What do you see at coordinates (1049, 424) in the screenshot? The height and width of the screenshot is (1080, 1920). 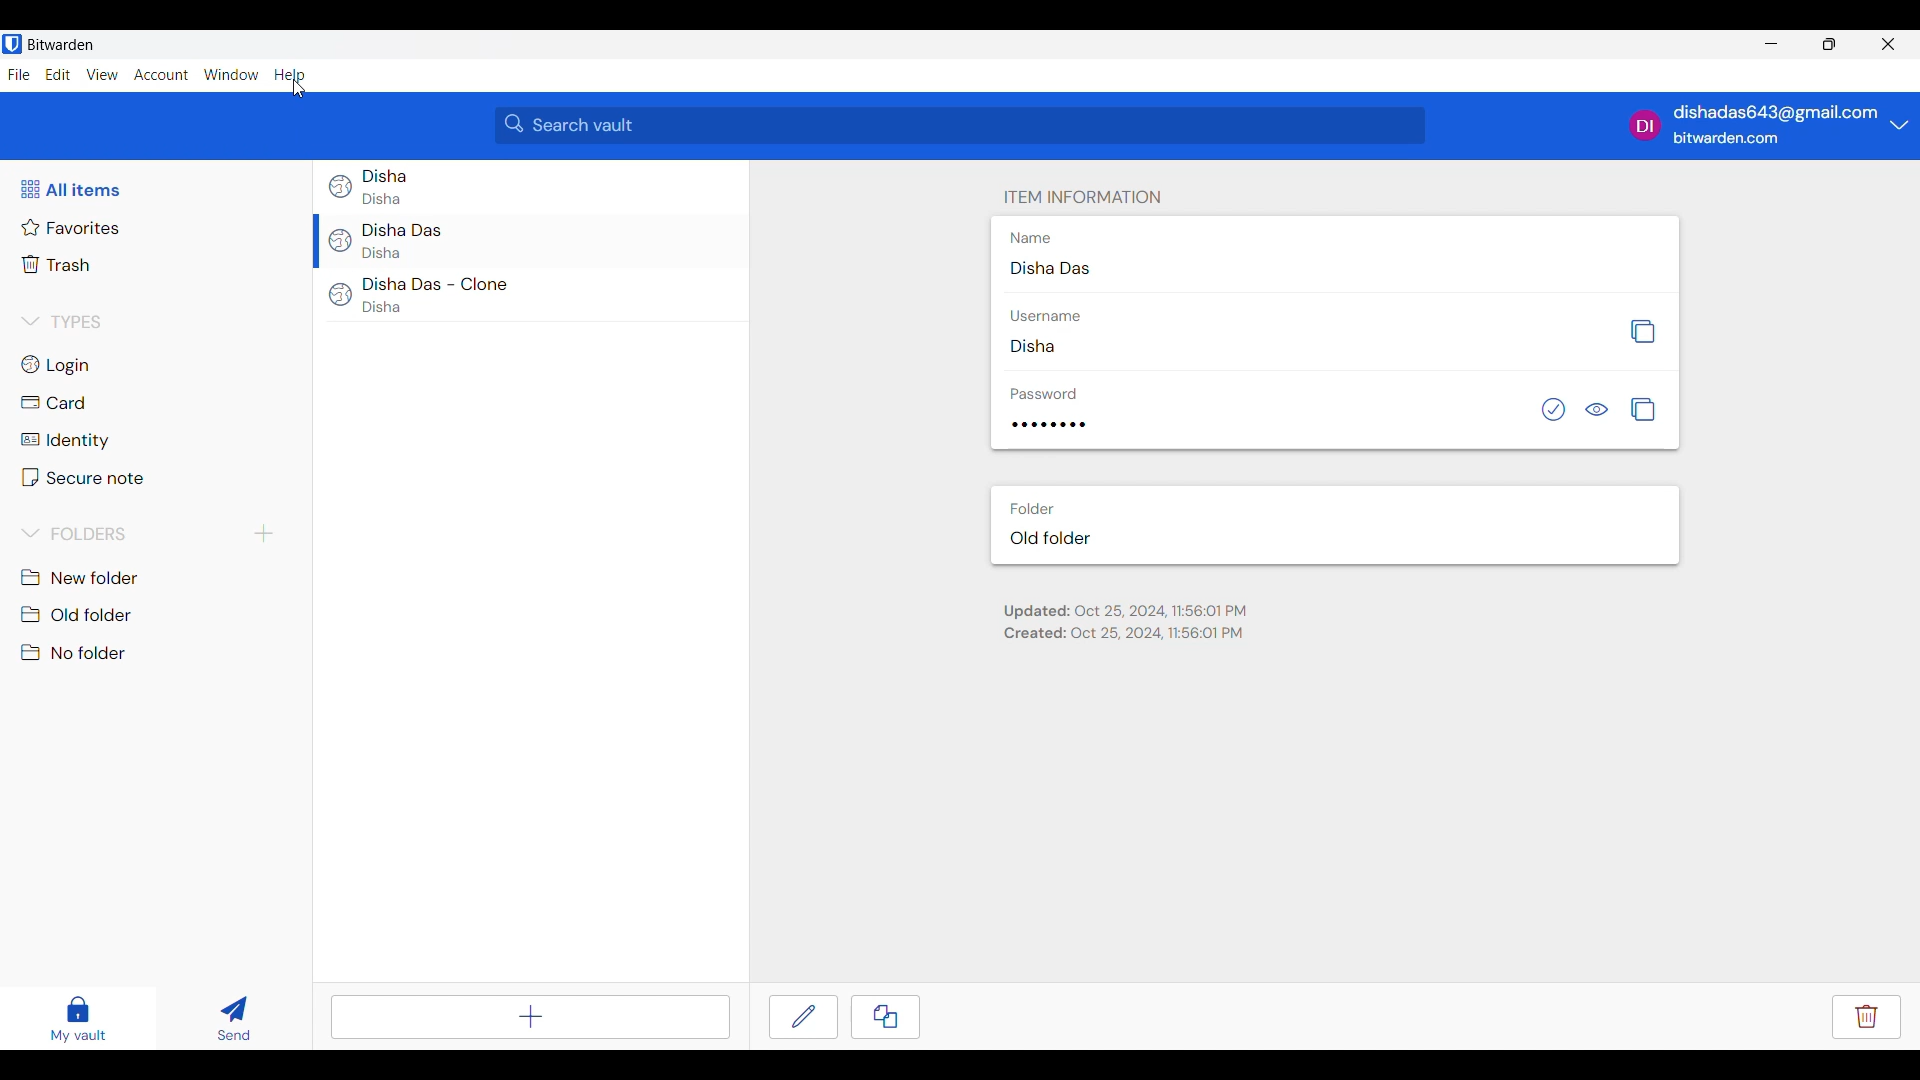 I see `Encrypted password` at bounding box center [1049, 424].